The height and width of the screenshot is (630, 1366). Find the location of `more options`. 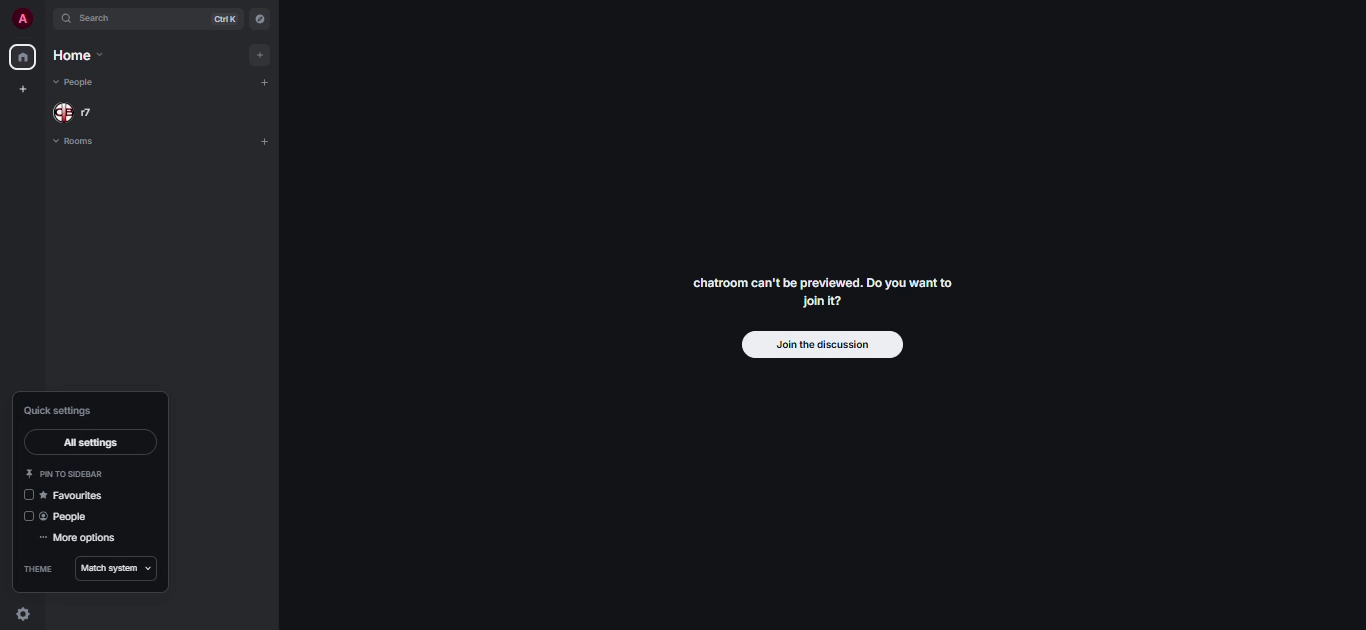

more options is located at coordinates (79, 541).